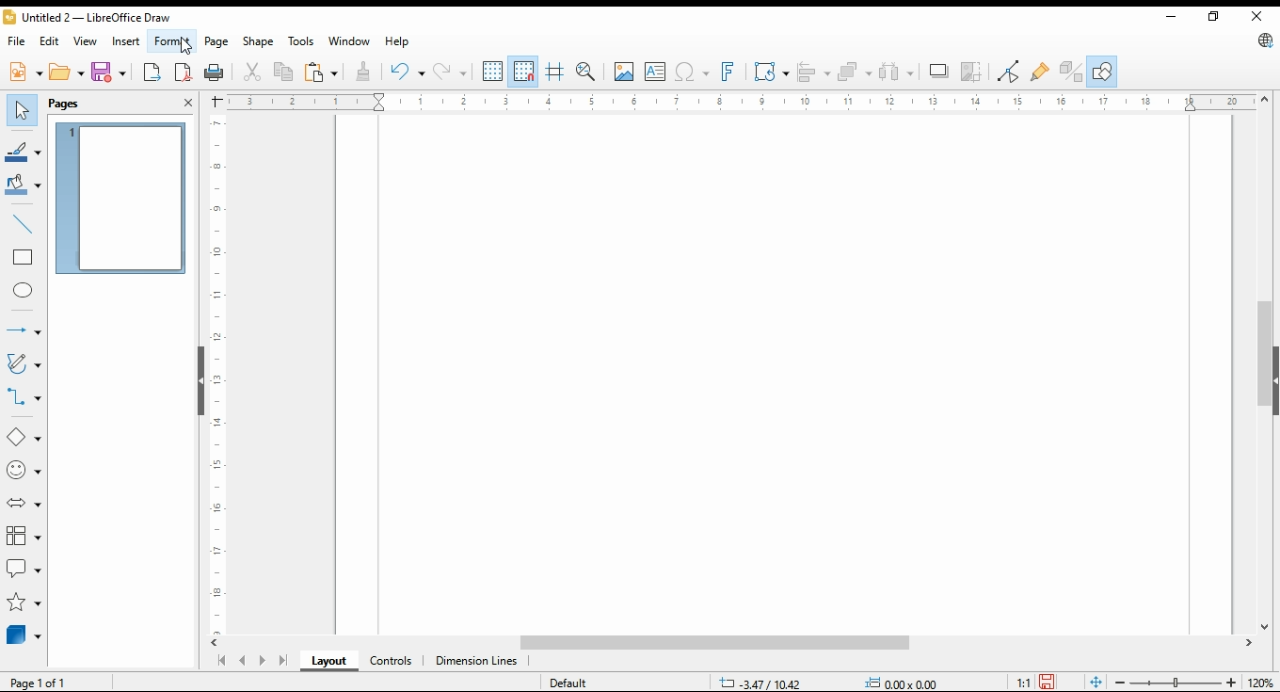 The image size is (1280, 692). I want to click on ellipse, so click(24, 291).